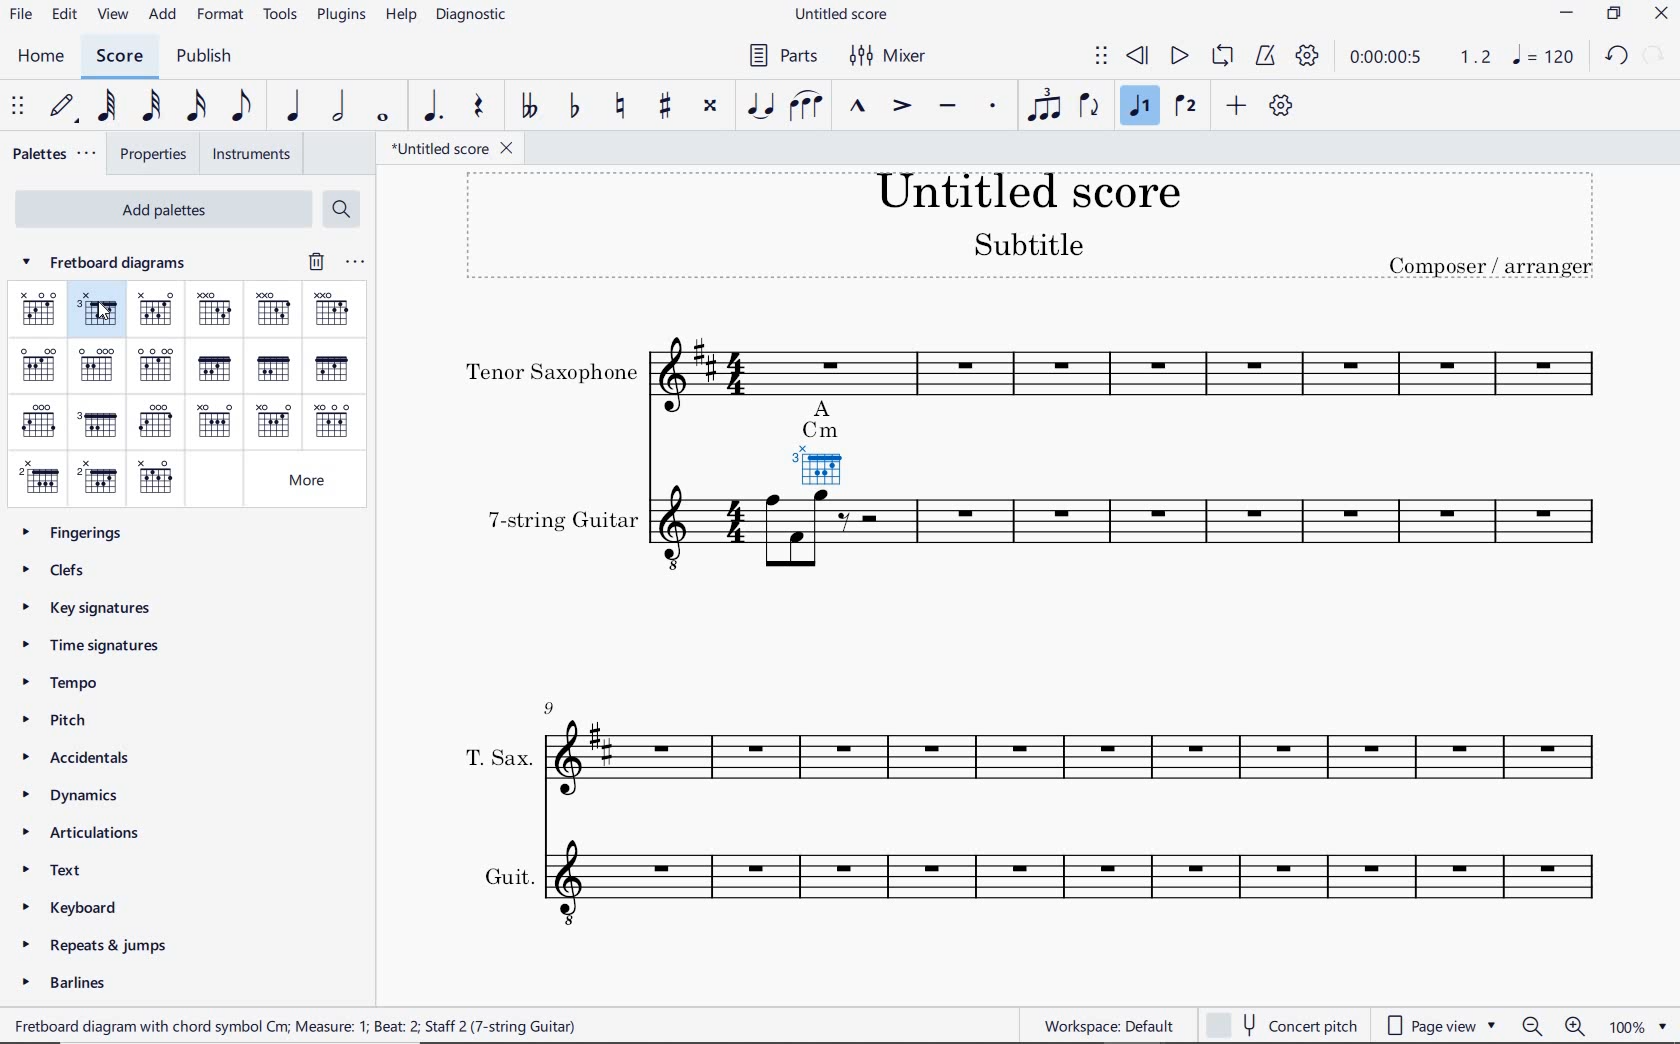 This screenshot has width=1680, height=1044. What do you see at coordinates (282, 16) in the screenshot?
I see `TOOLS` at bounding box center [282, 16].